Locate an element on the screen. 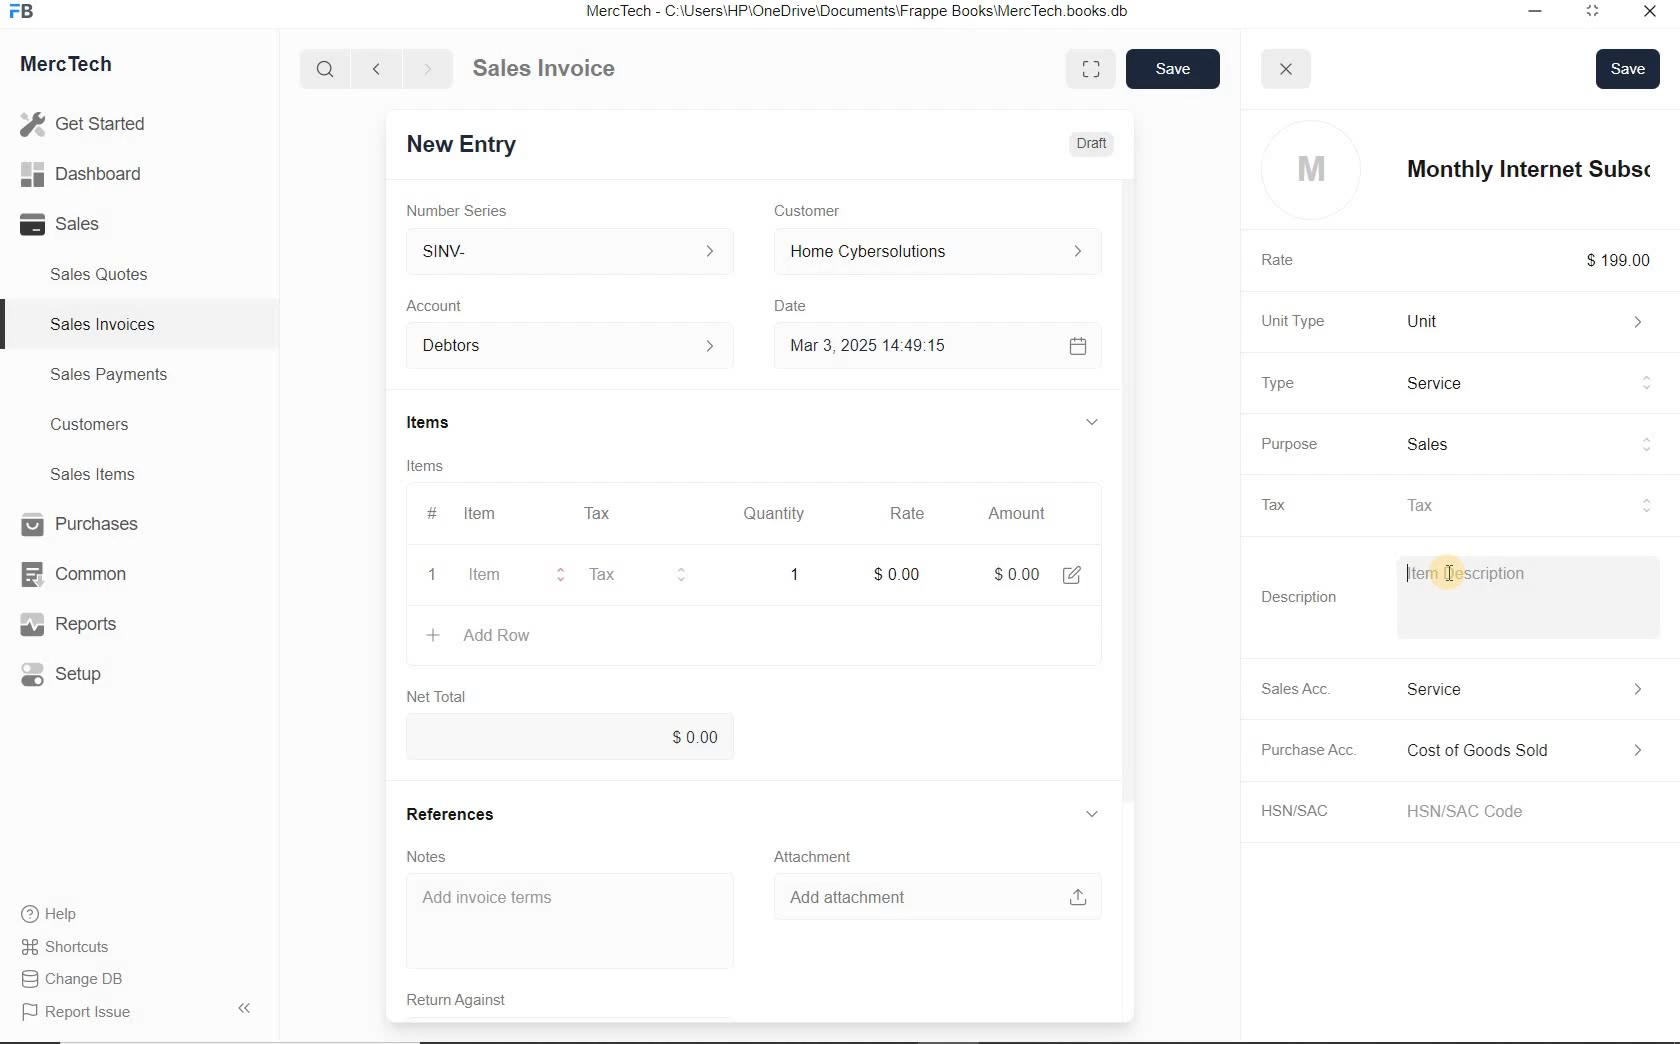 The image size is (1680, 1044). References is located at coordinates (455, 812).